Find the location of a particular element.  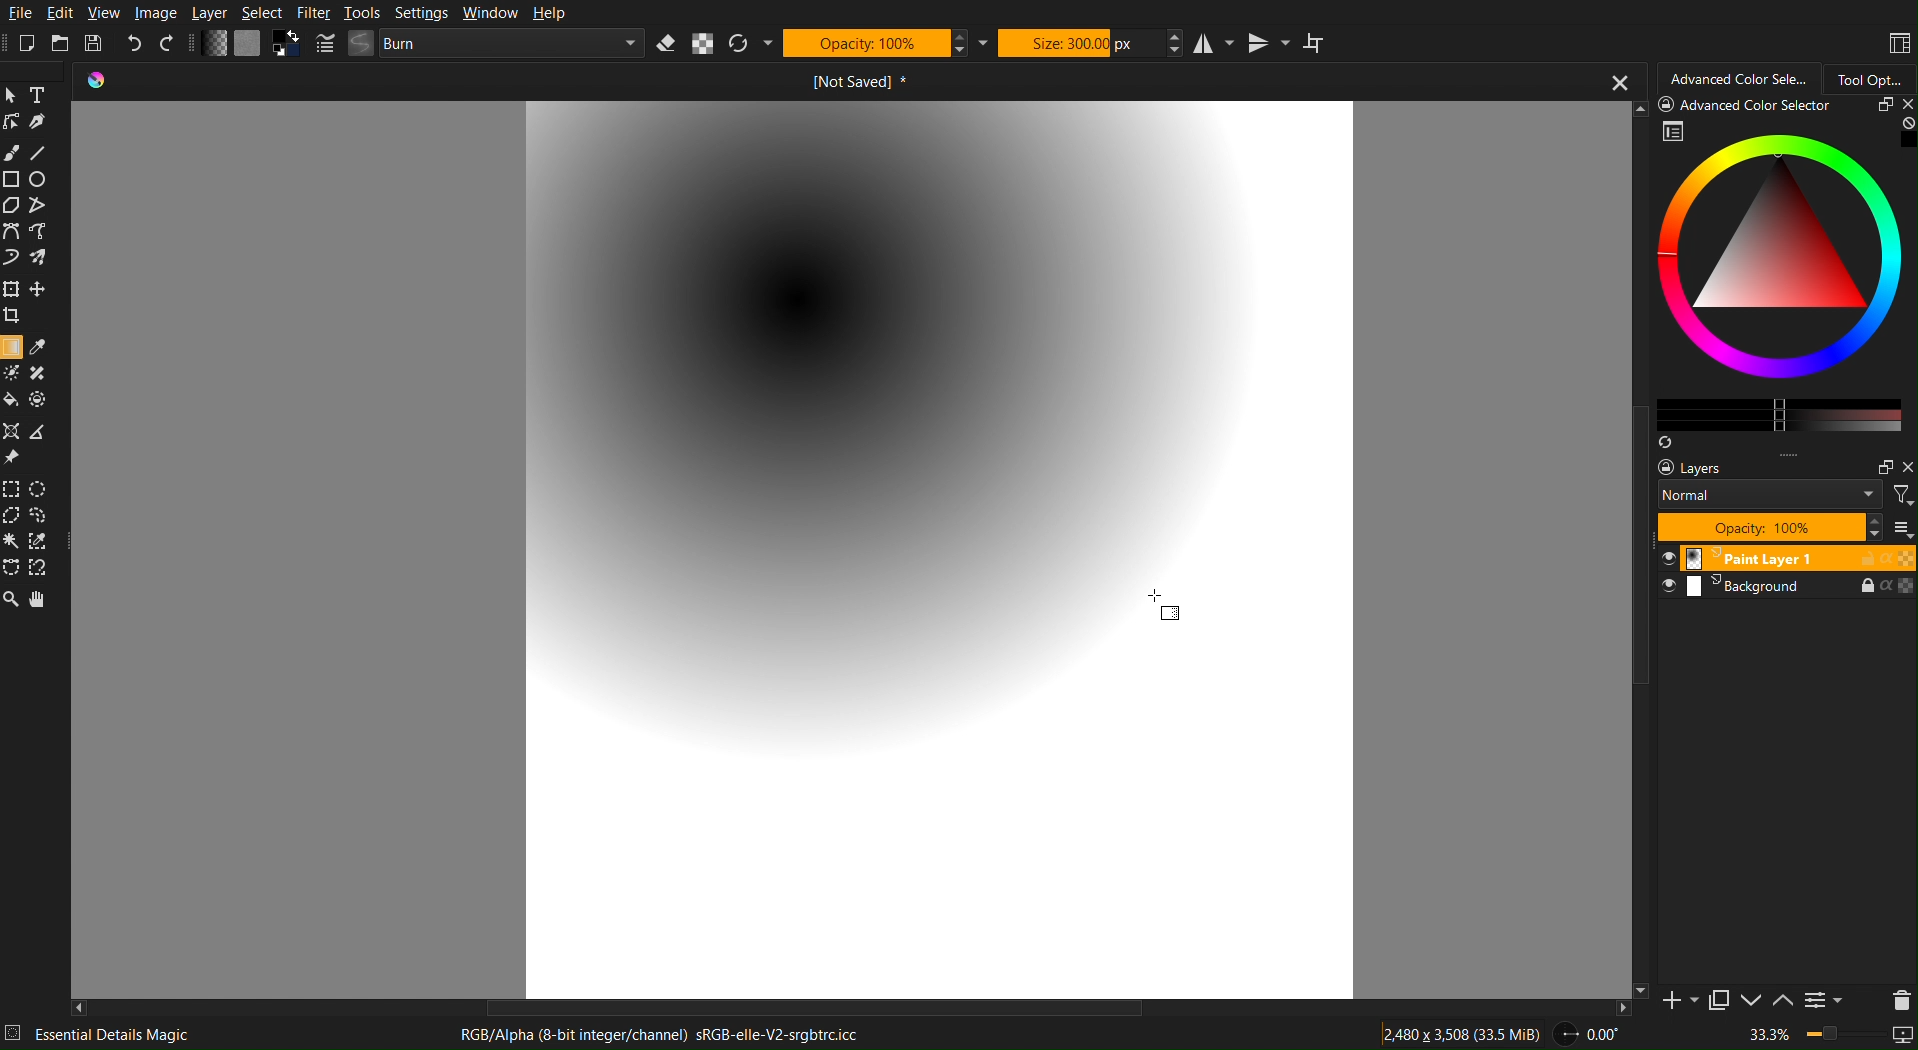

Refresh is located at coordinates (751, 43).